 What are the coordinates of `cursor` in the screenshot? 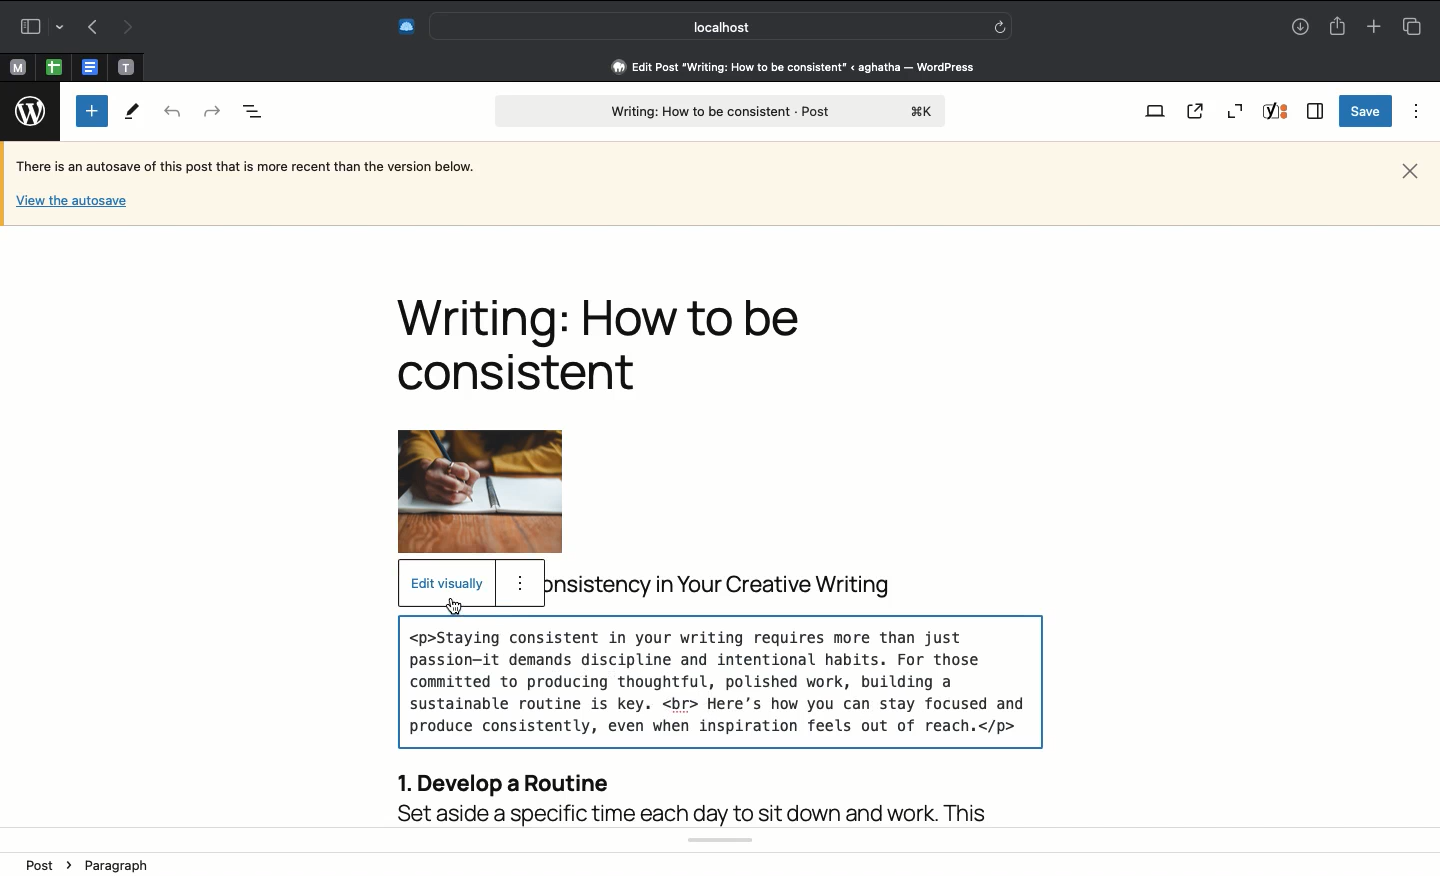 It's located at (455, 607).